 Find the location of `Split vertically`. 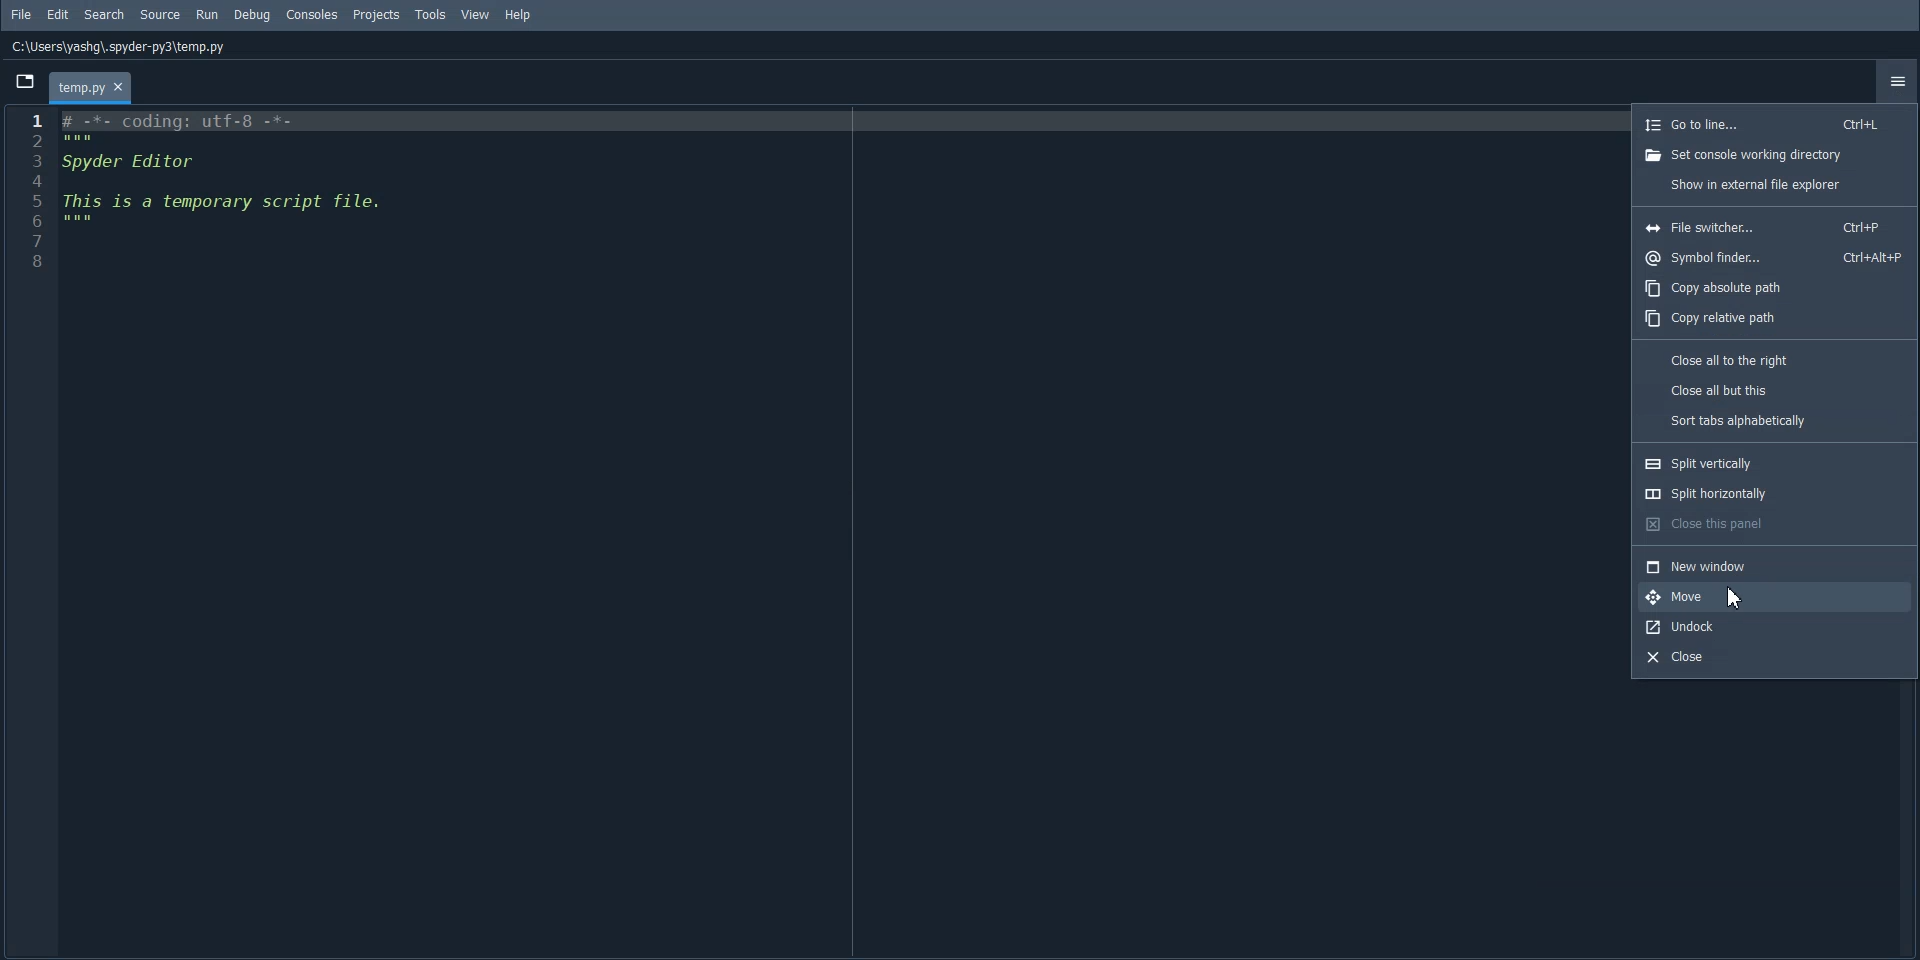

Split vertically is located at coordinates (1773, 463).